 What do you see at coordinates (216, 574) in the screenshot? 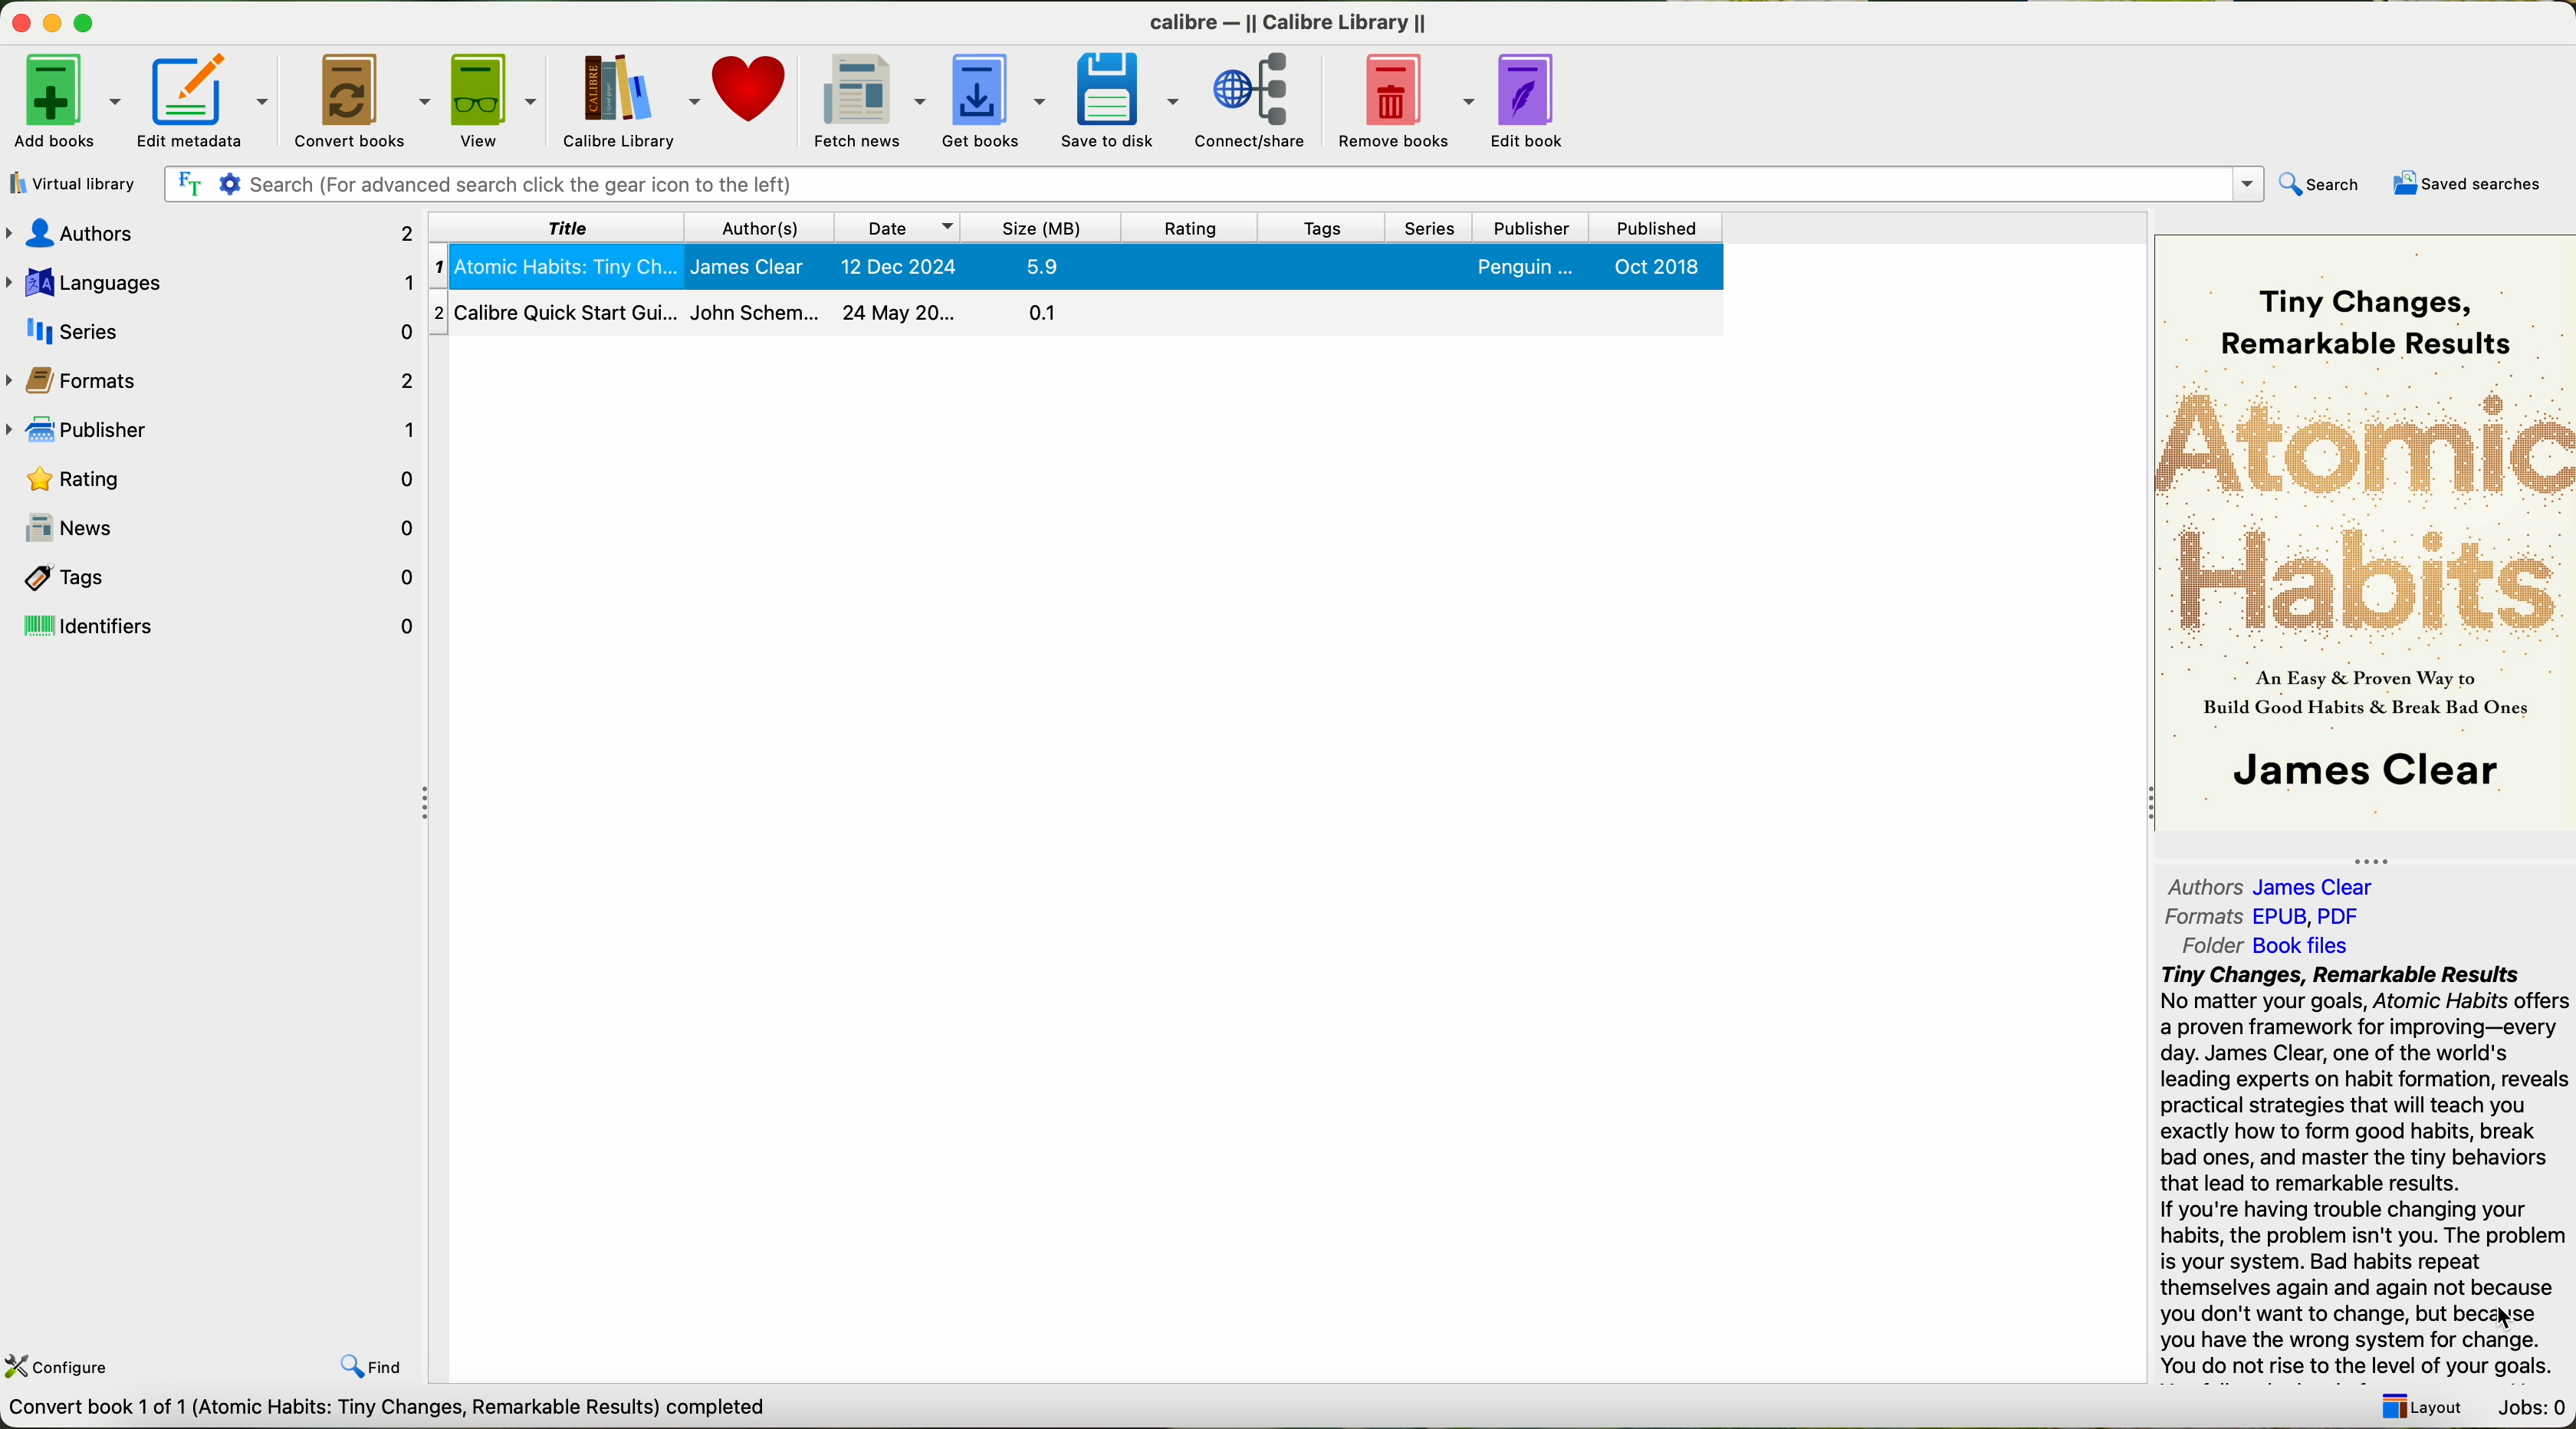
I see `tags` at bounding box center [216, 574].